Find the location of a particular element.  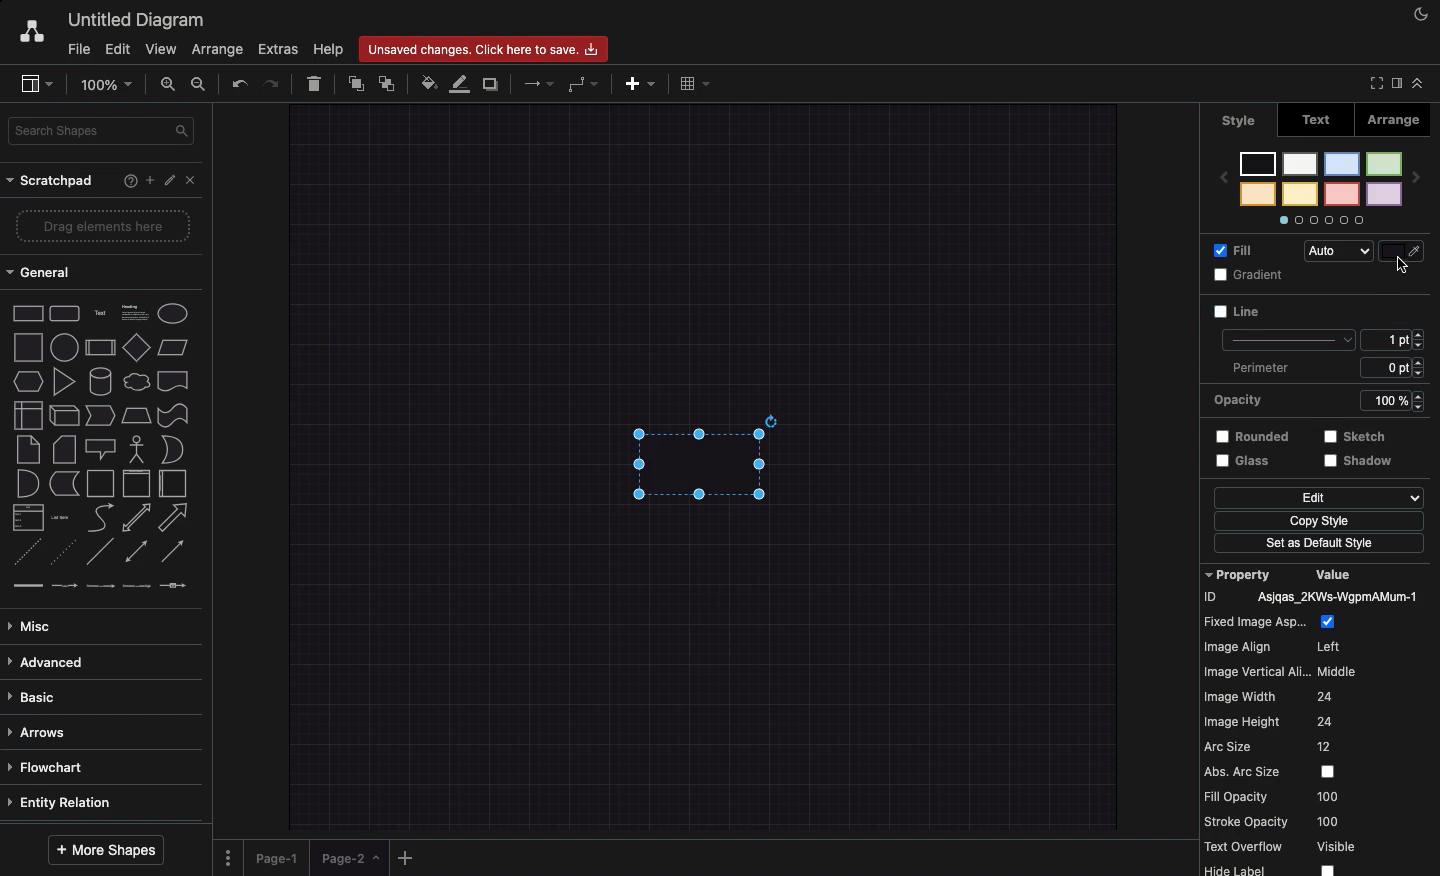

Redo is located at coordinates (274, 82).